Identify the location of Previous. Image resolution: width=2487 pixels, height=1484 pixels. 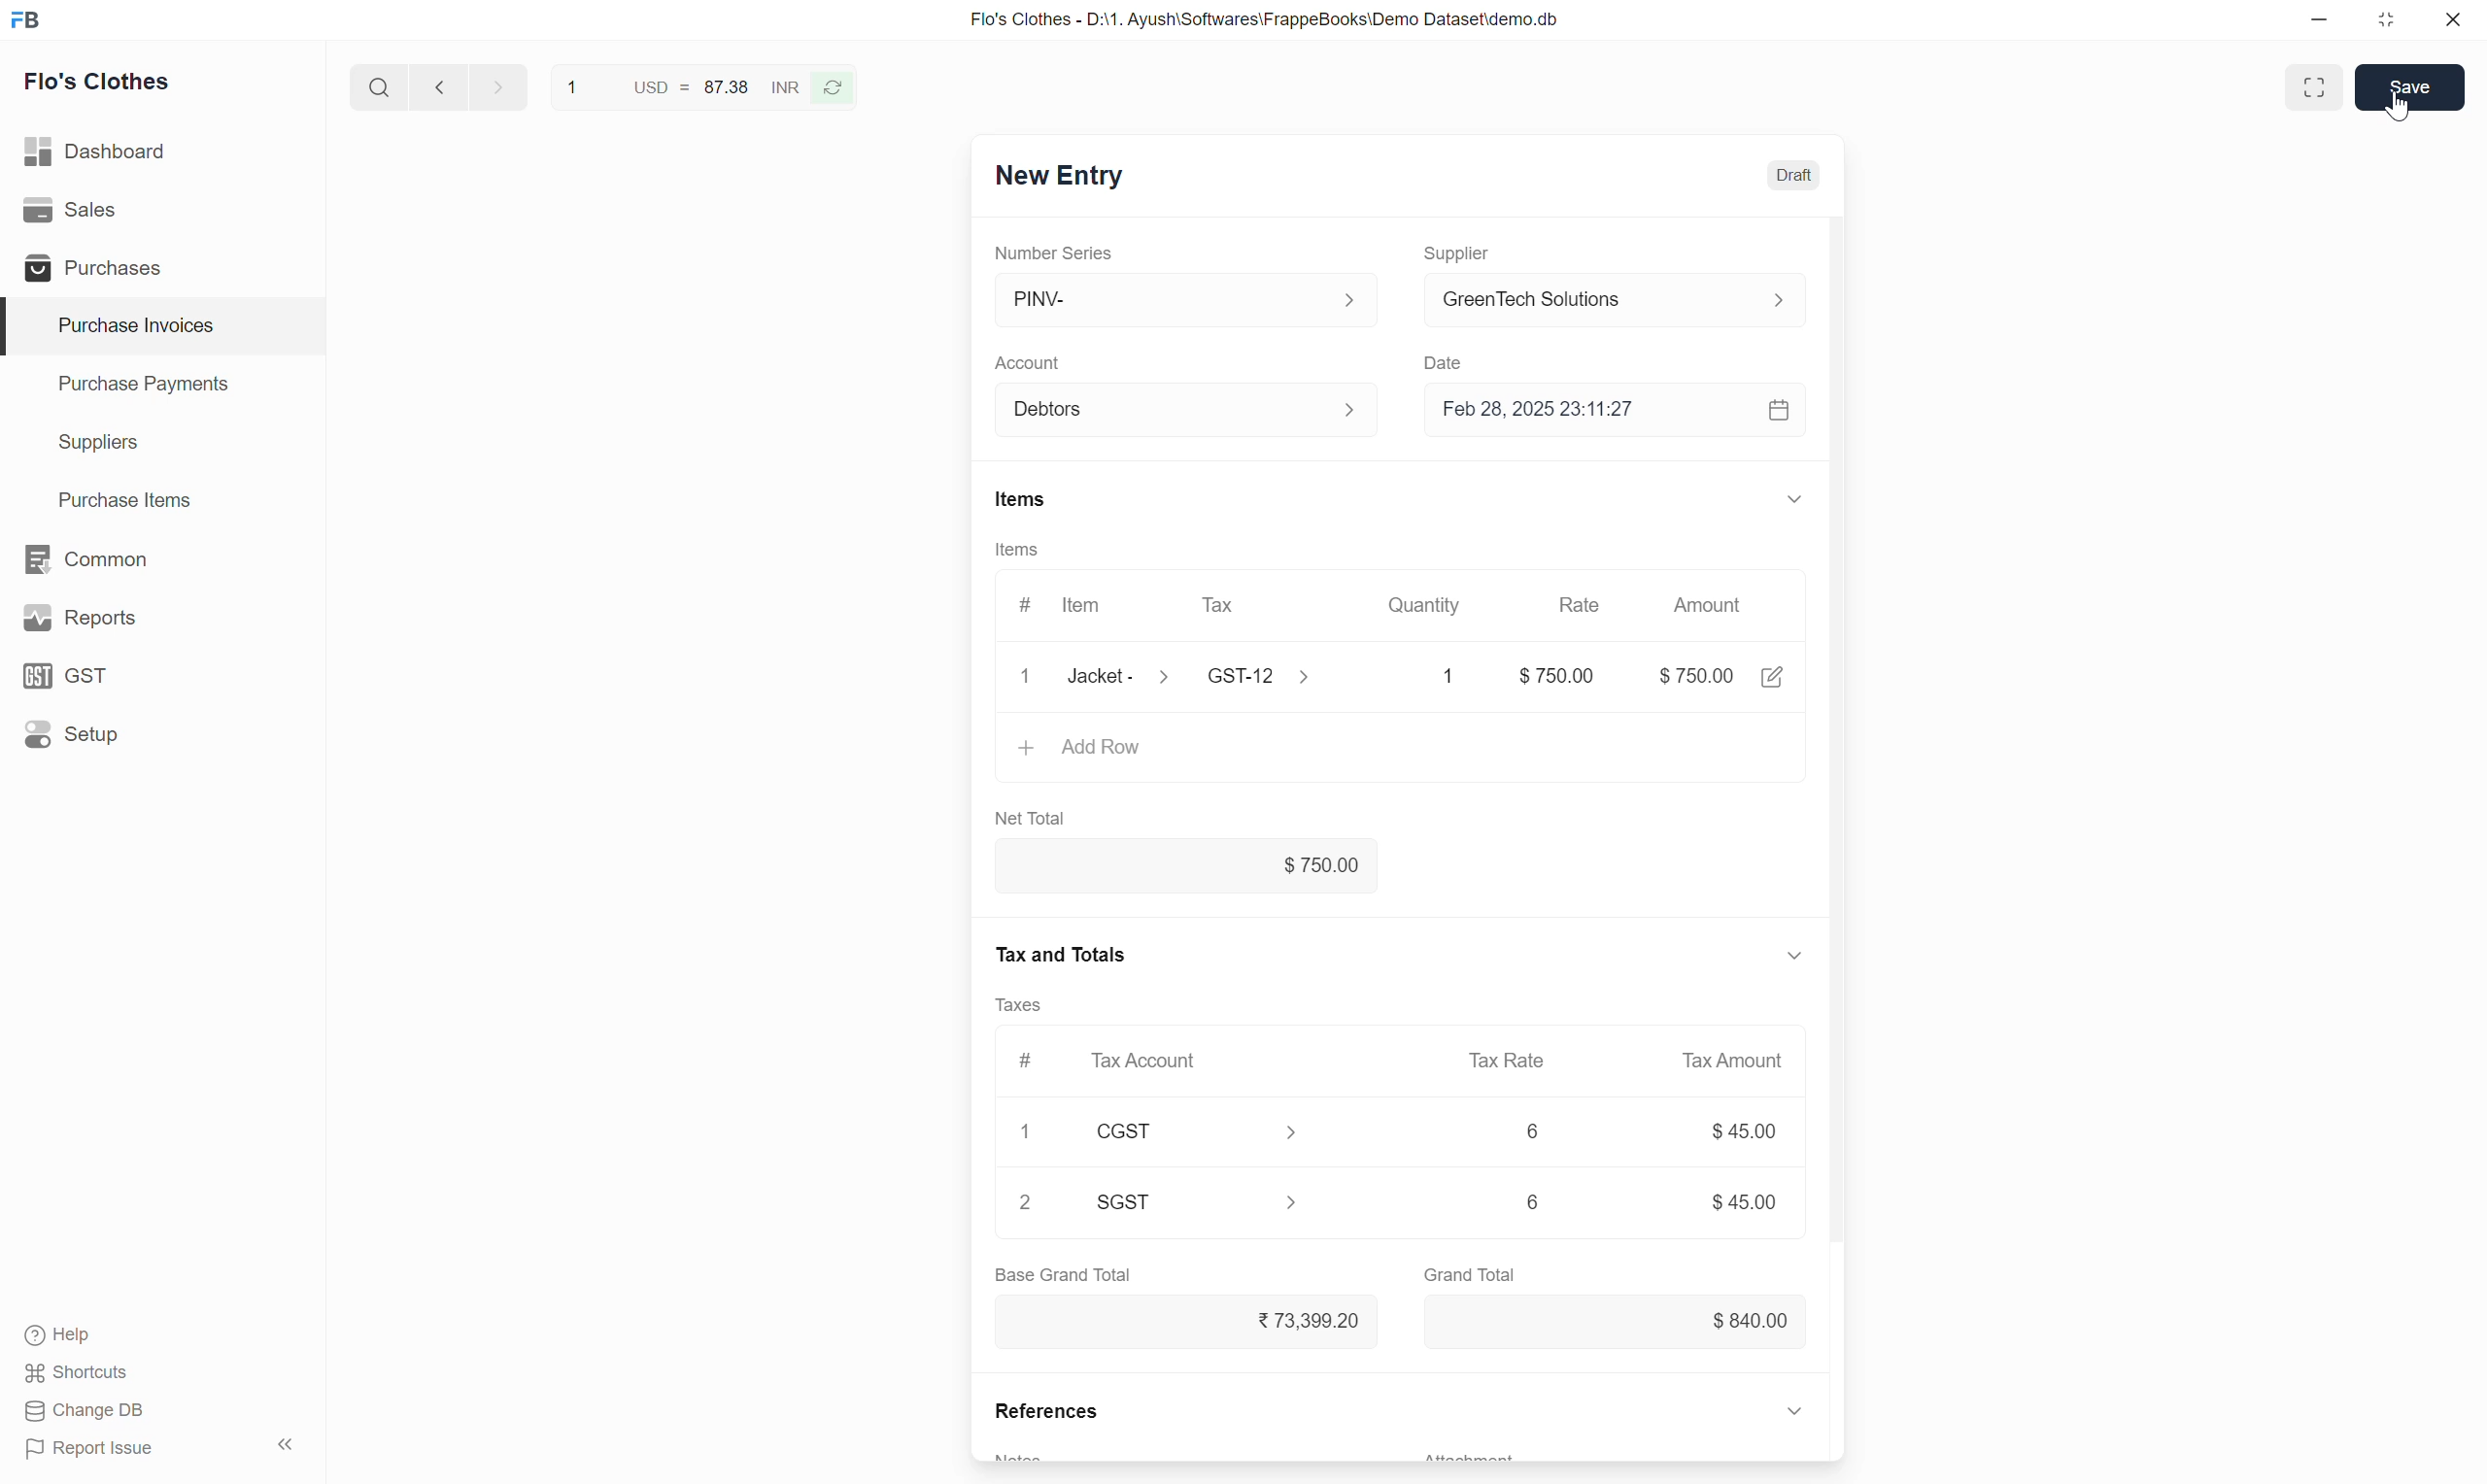
(439, 86).